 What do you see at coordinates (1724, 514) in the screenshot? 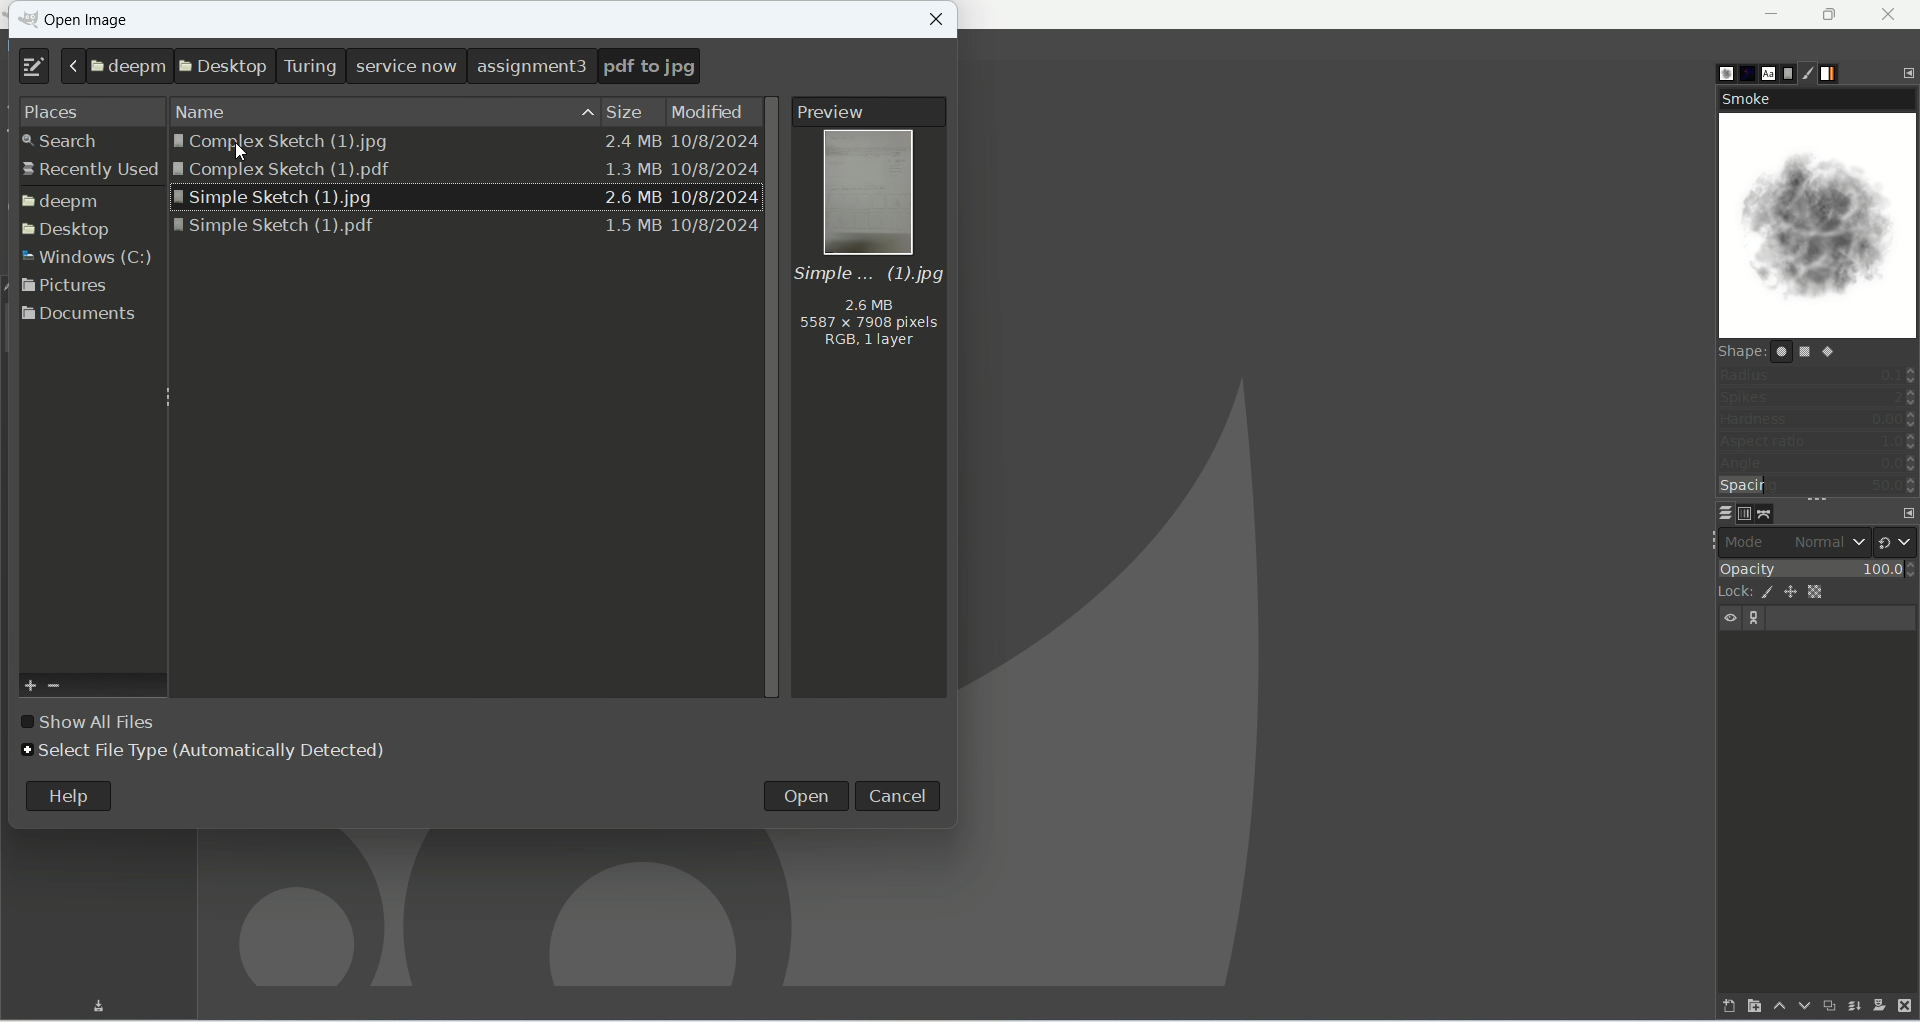
I see `layers` at bounding box center [1724, 514].